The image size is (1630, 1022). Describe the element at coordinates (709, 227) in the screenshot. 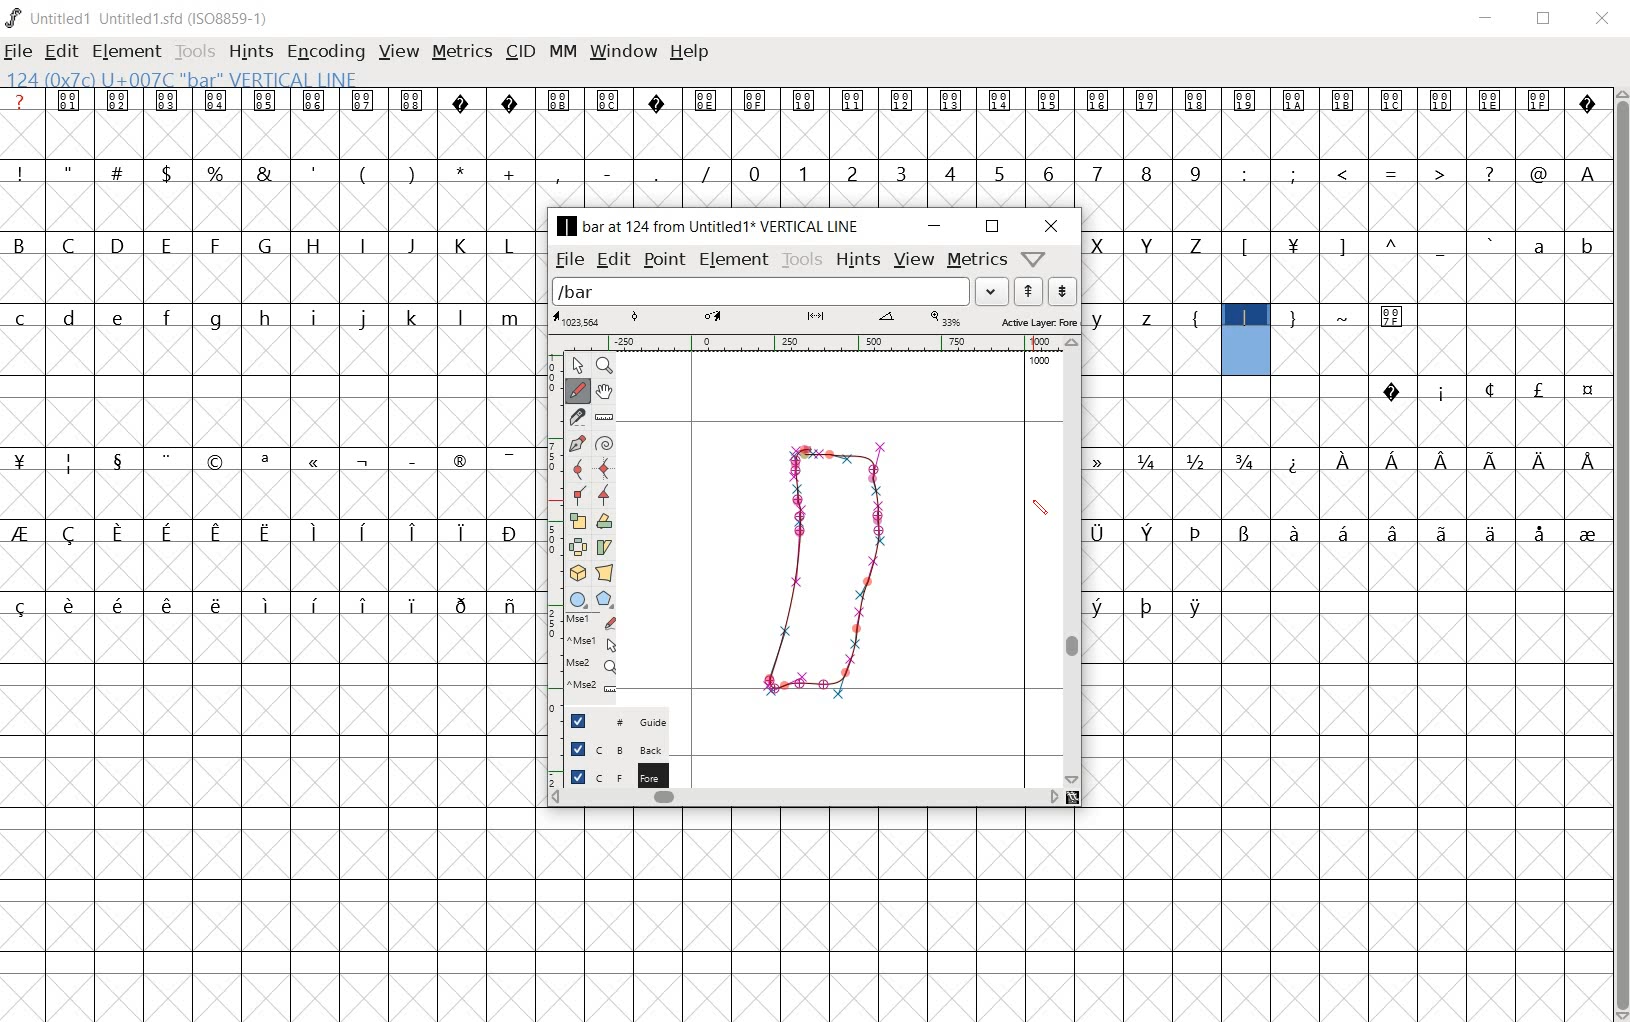

I see `BAR AT 124 FROM UNTITLED1 VERTICAL LINE` at that location.